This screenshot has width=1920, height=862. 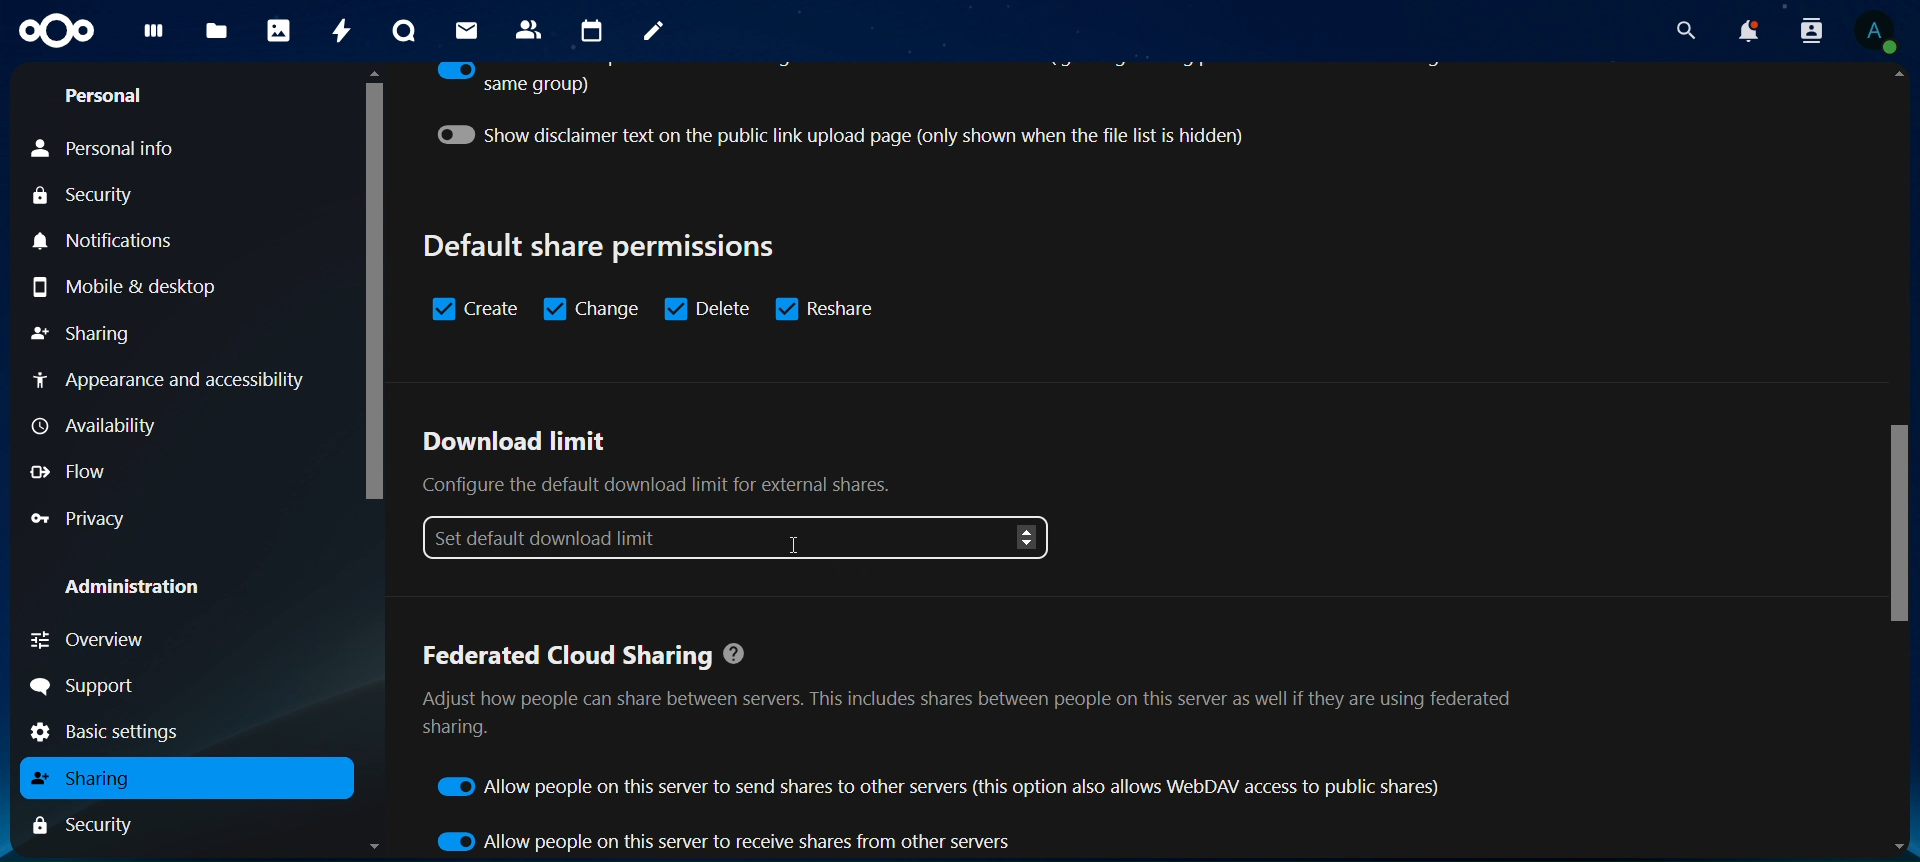 I want to click on appearance and accessibility, so click(x=171, y=381).